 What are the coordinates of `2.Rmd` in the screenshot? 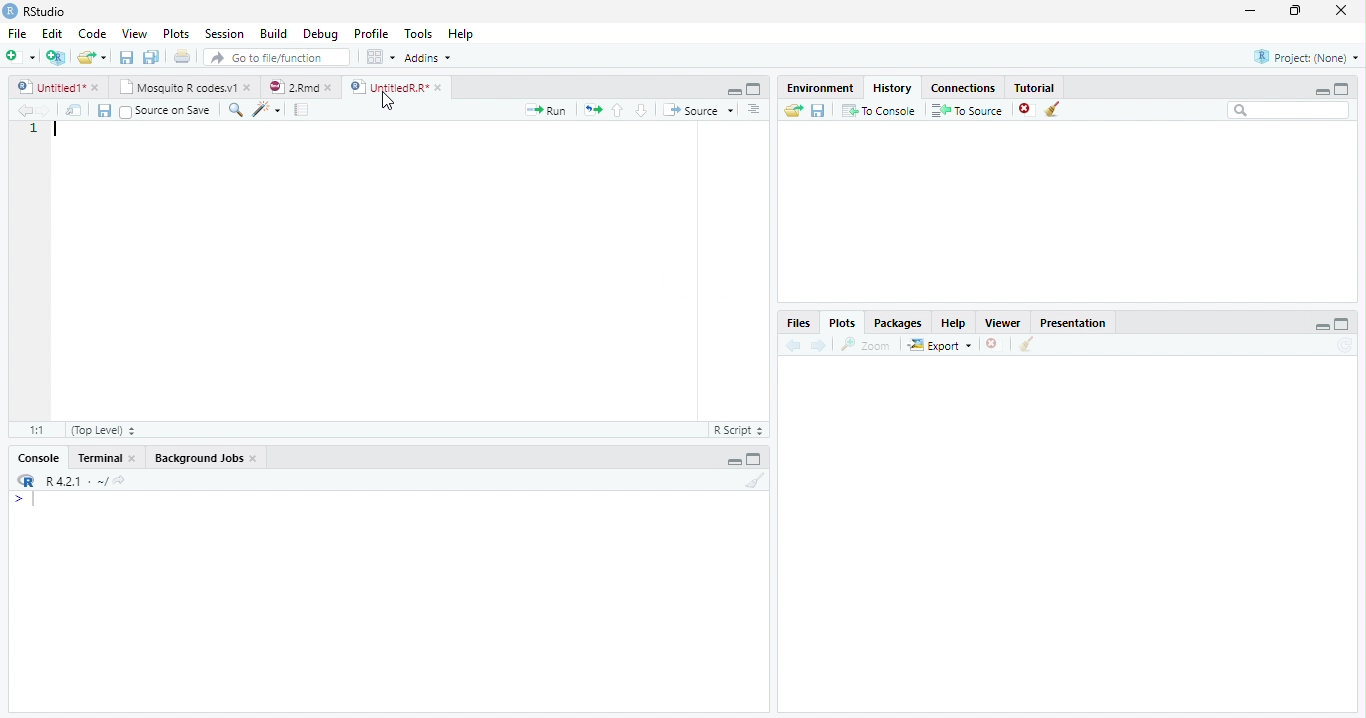 It's located at (291, 87).